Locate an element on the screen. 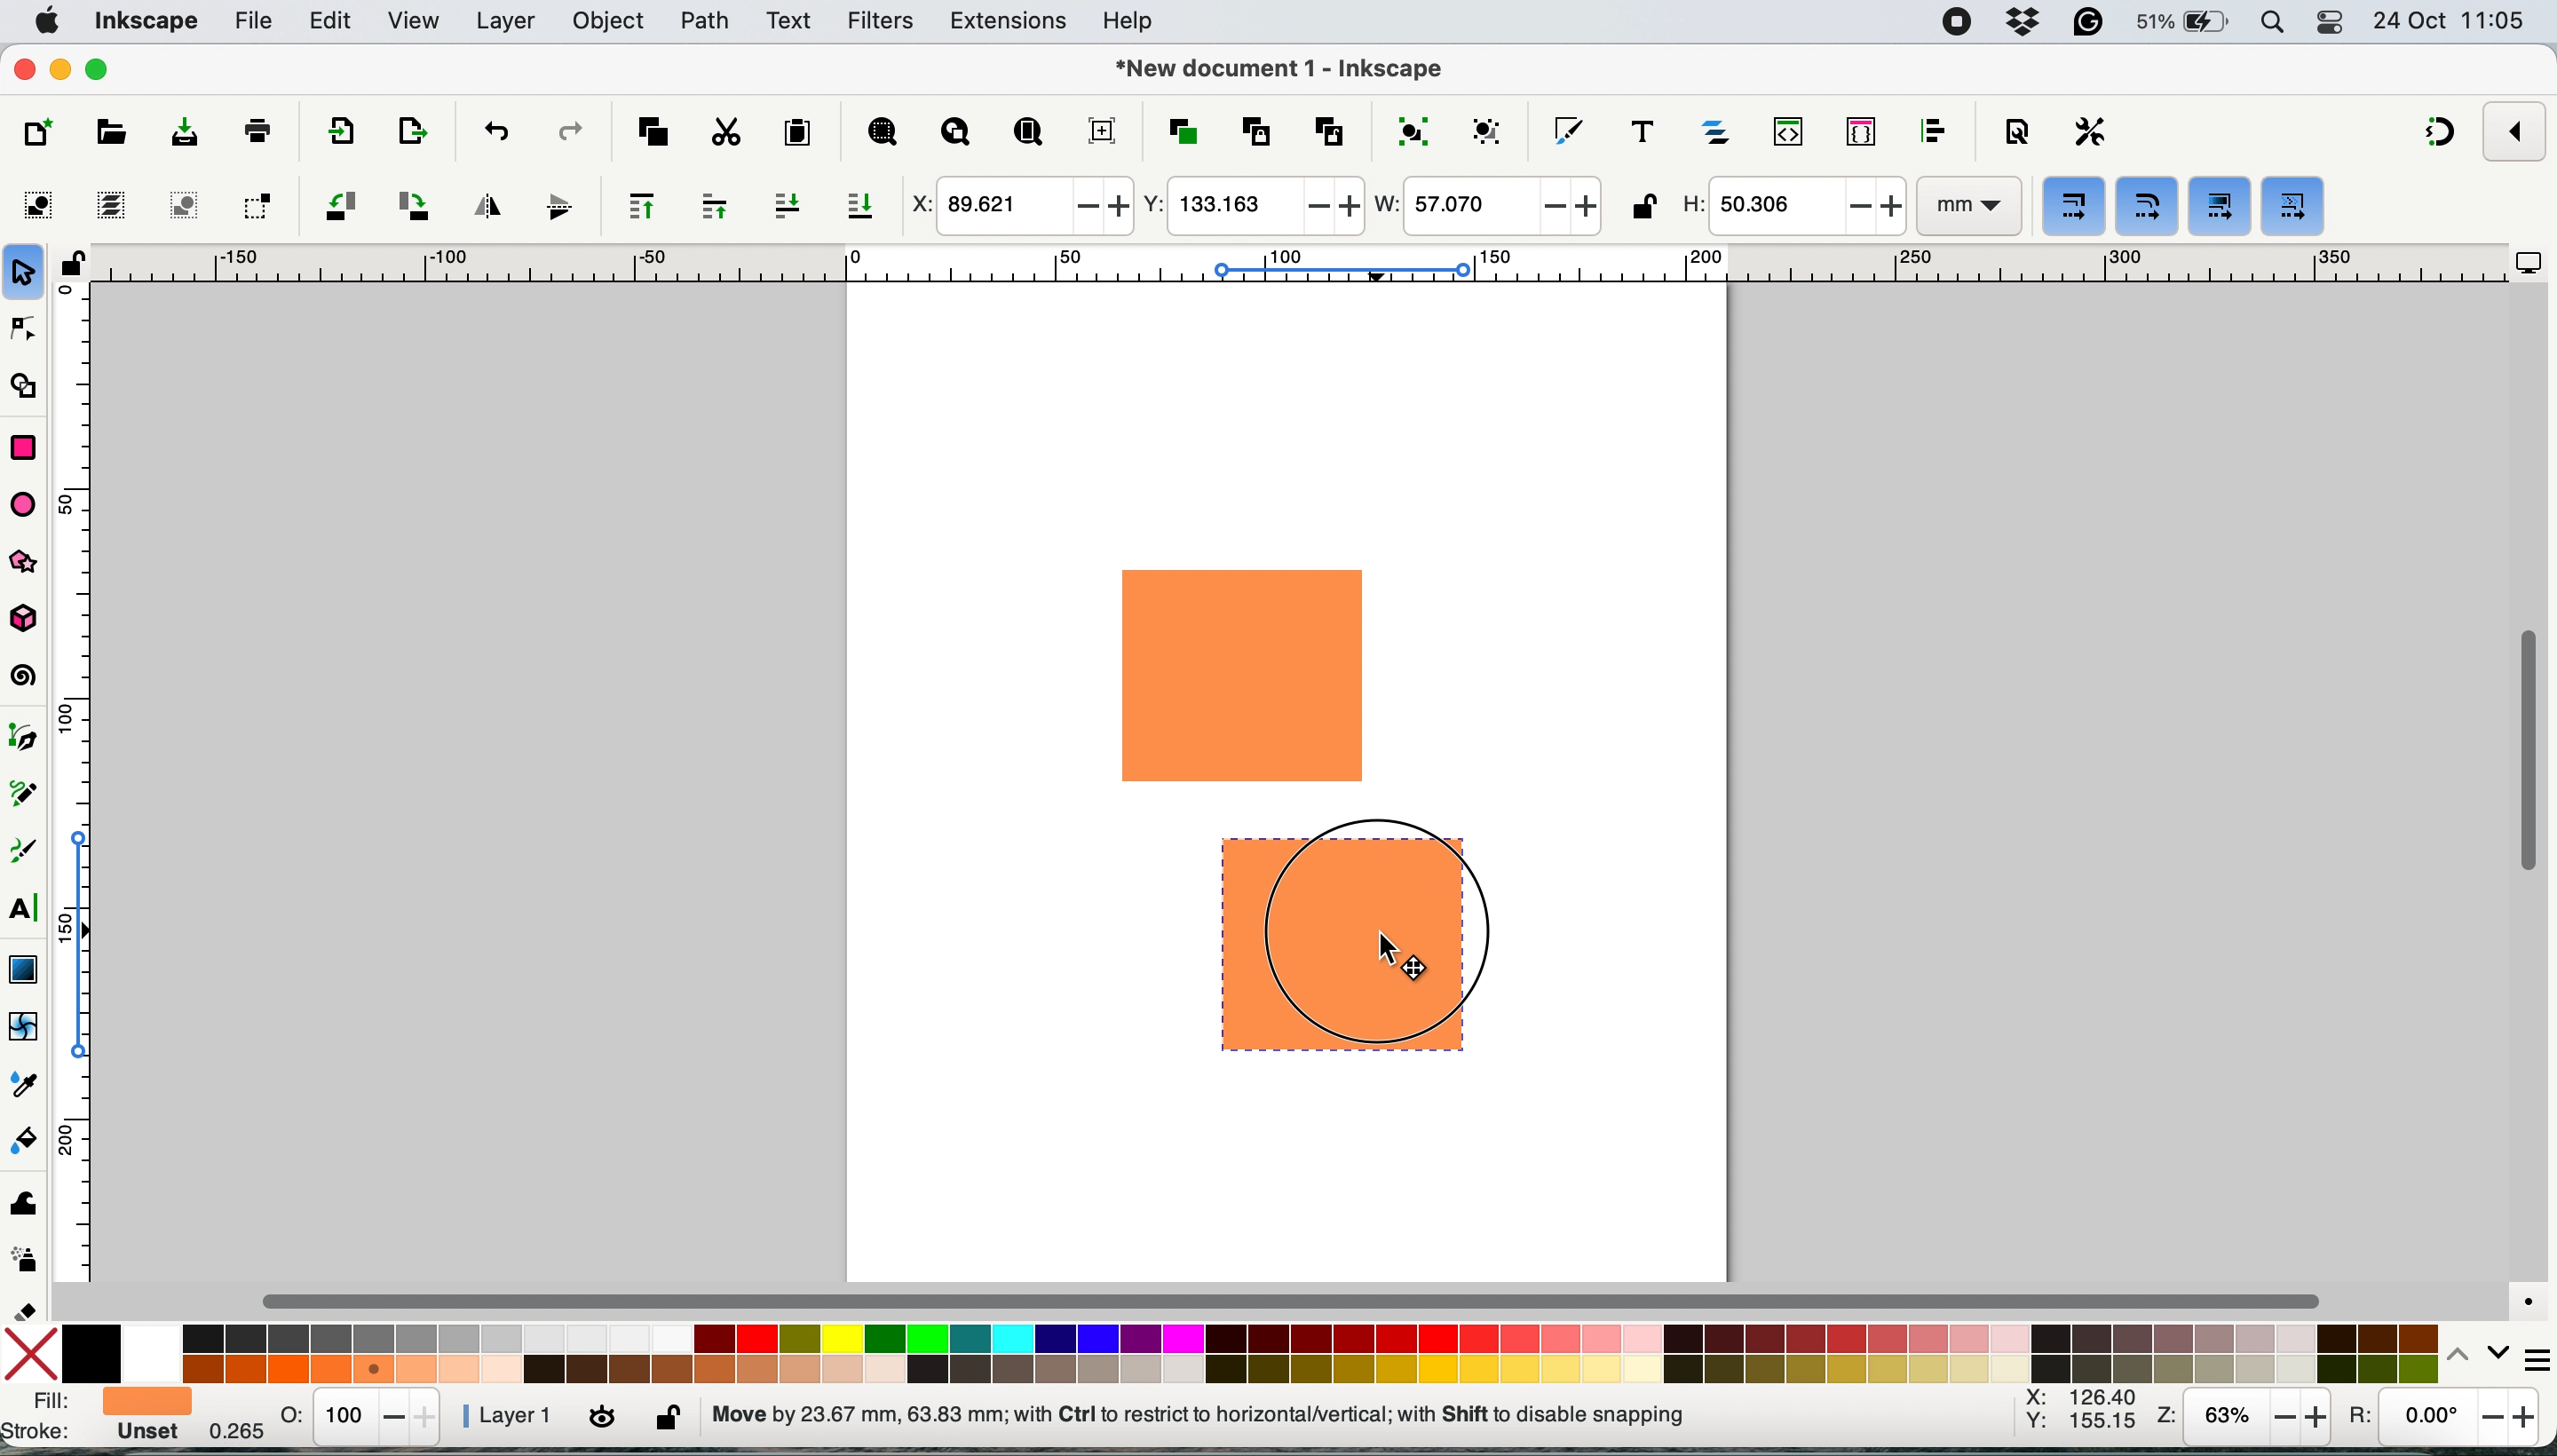  perferences is located at coordinates (2091, 131).